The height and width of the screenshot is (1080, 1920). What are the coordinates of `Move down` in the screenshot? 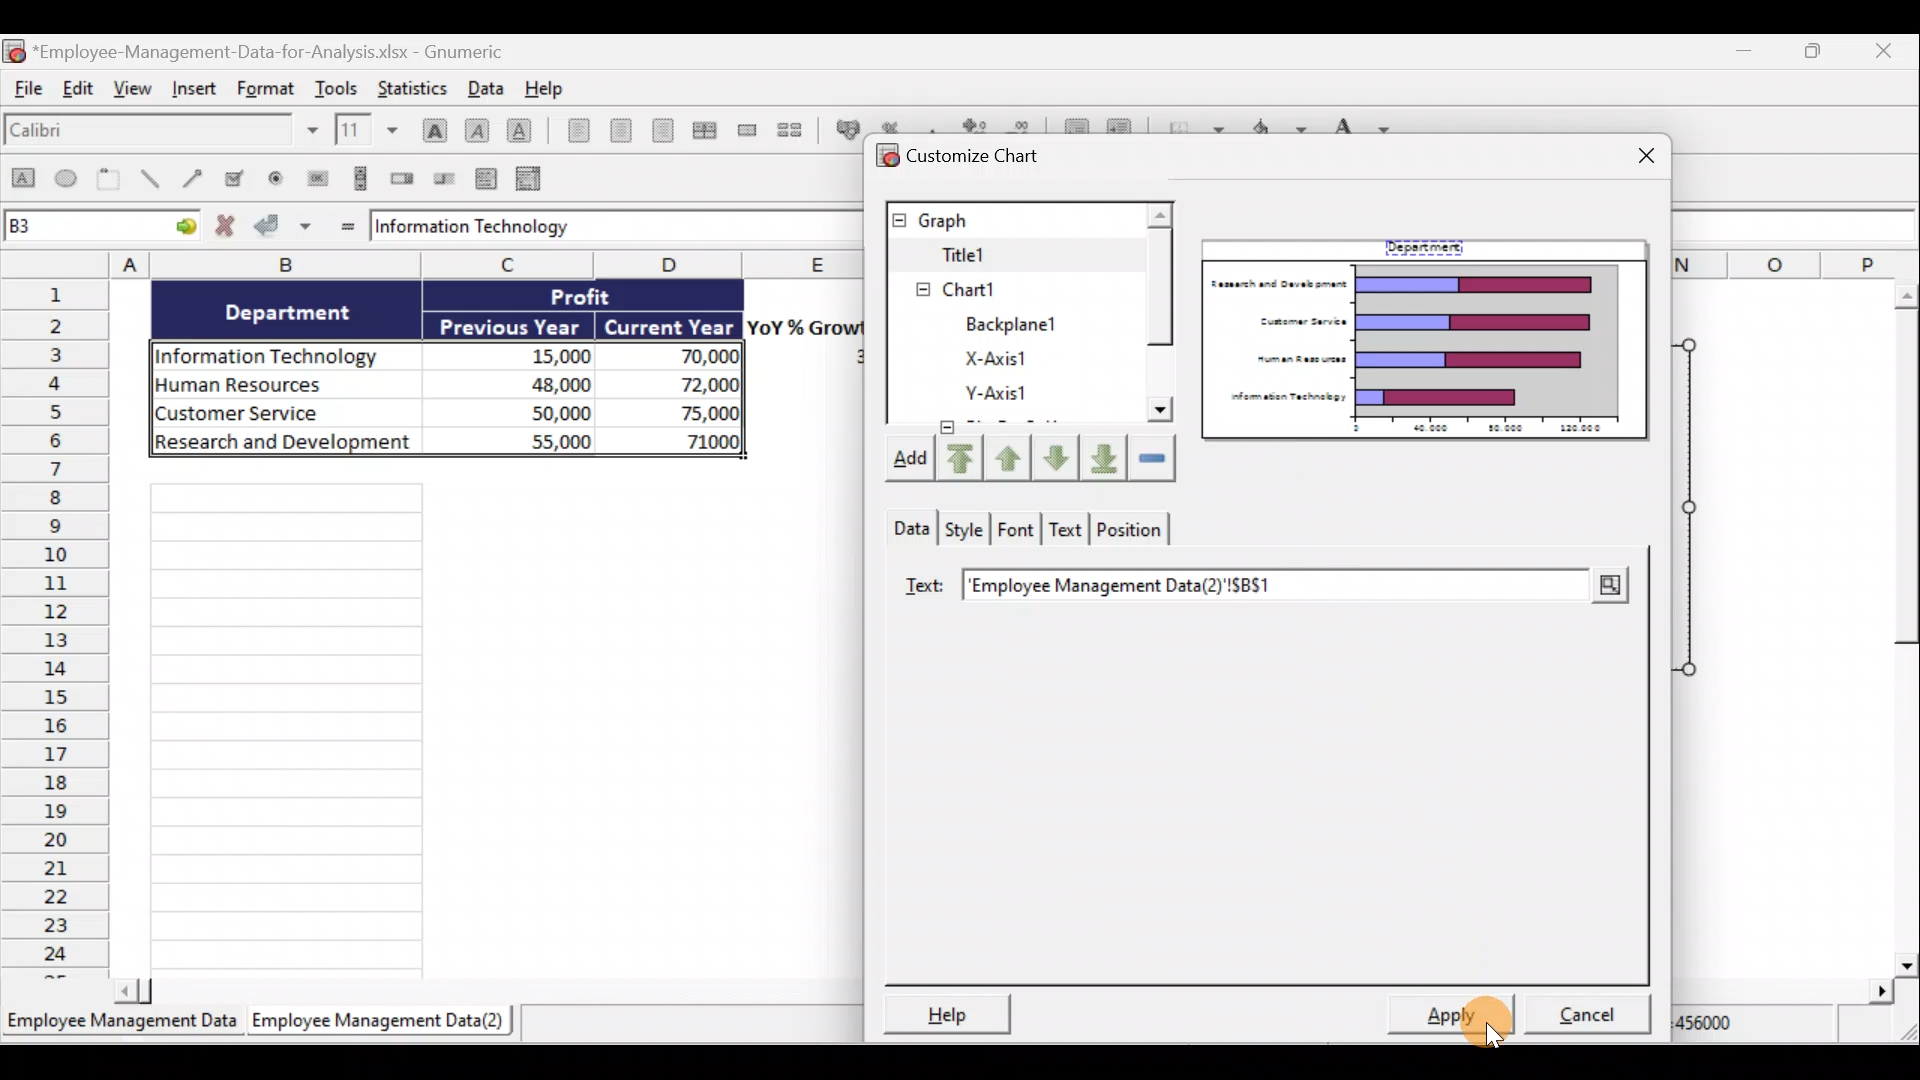 It's located at (1057, 461).